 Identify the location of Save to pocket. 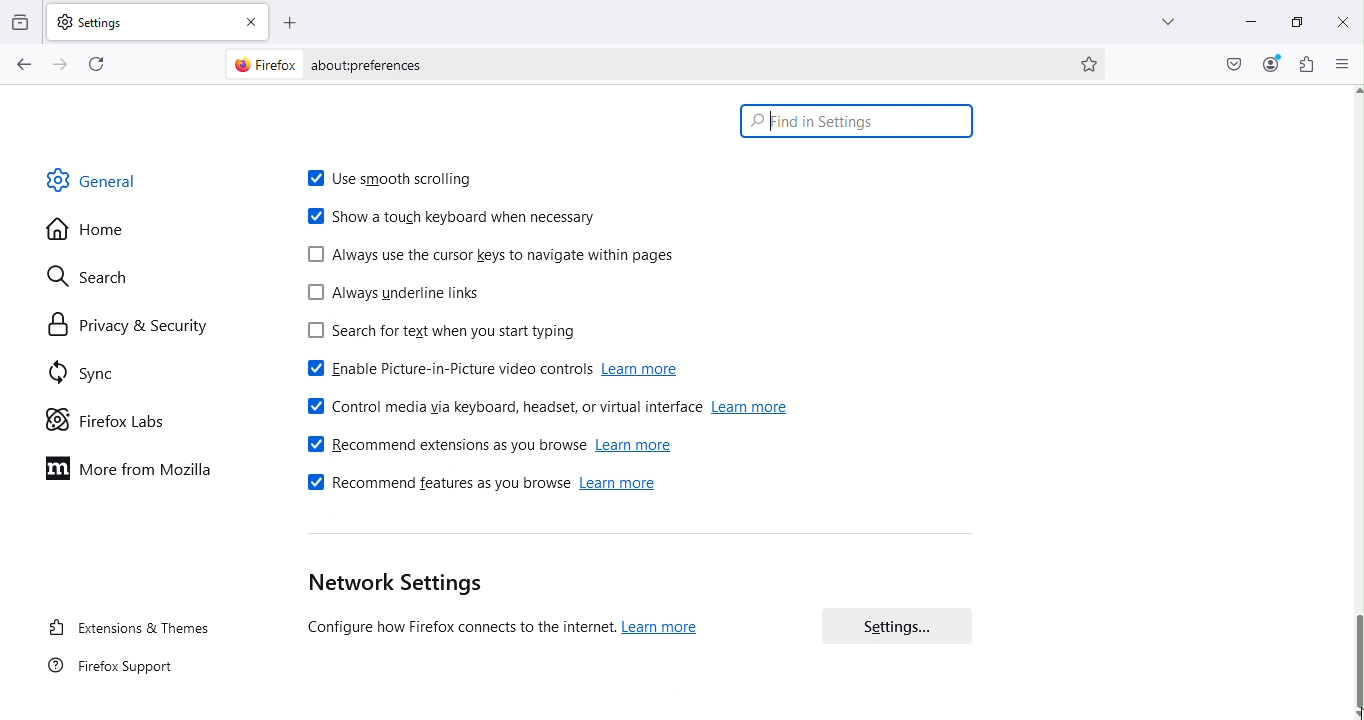
(1235, 64).